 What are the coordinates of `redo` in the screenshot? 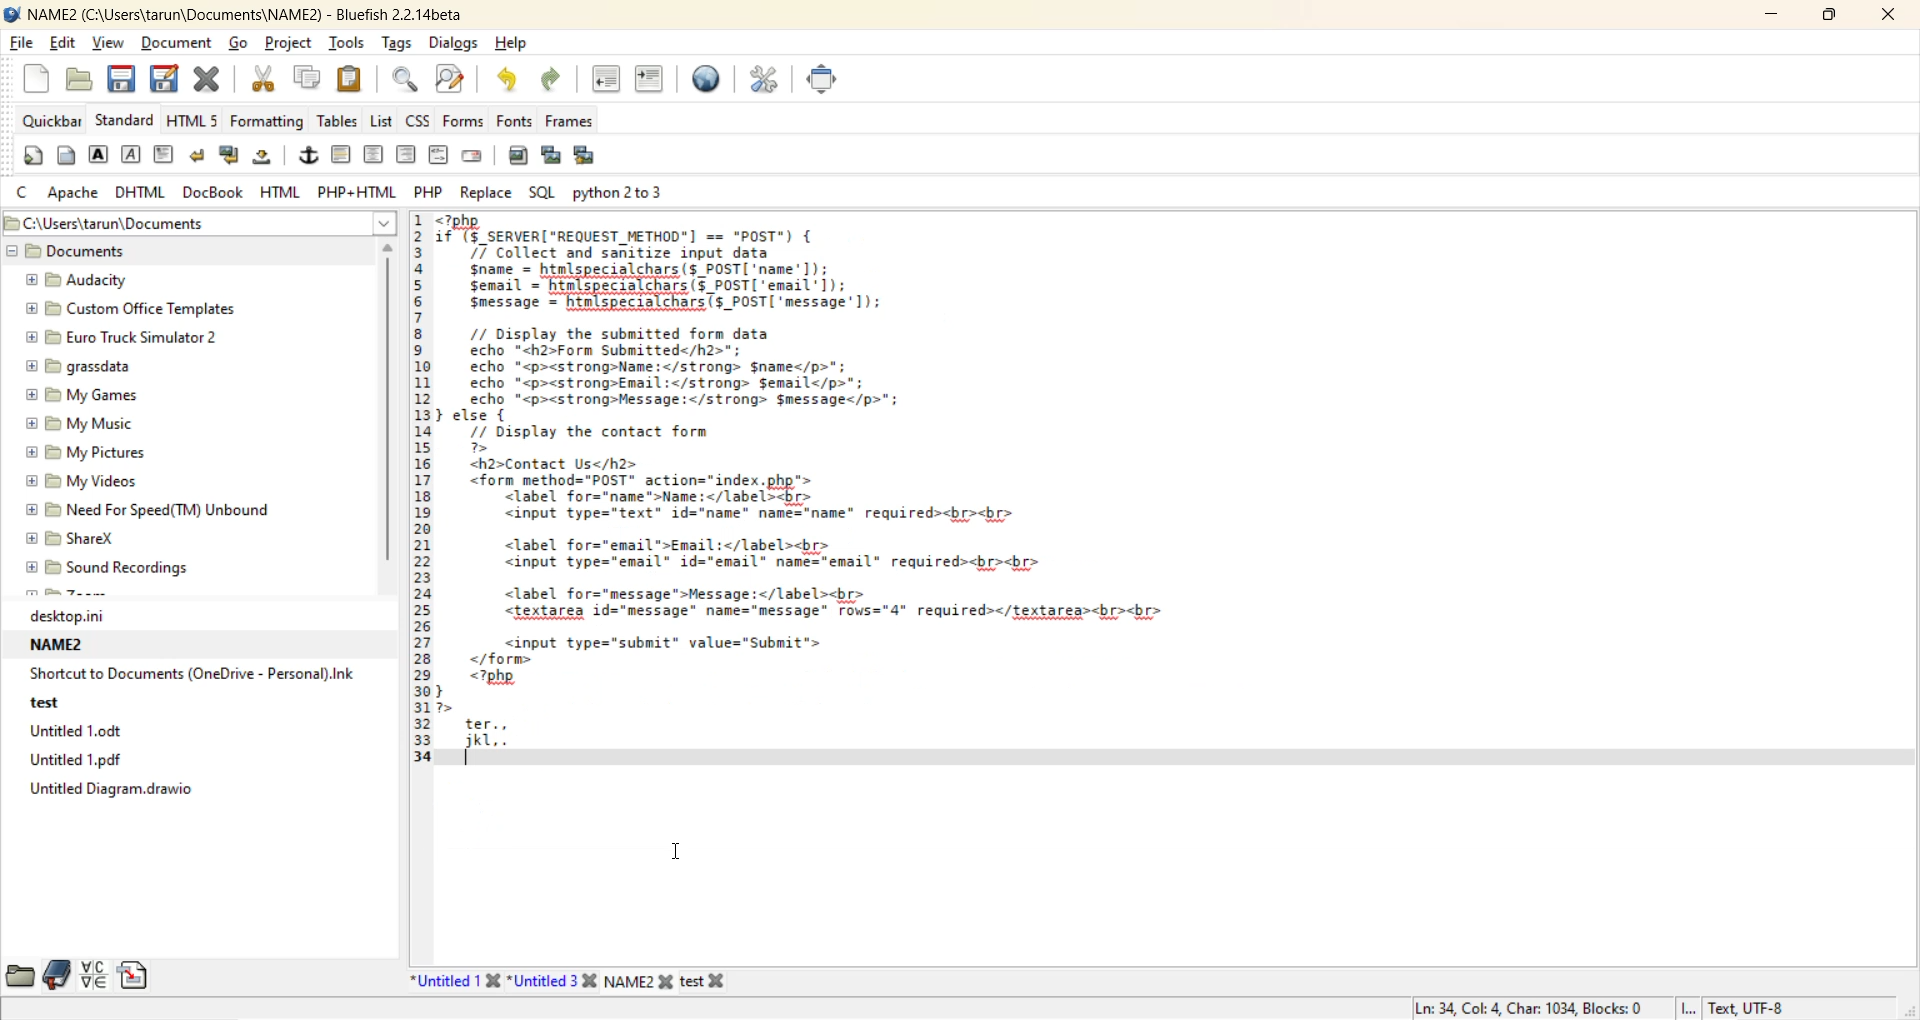 It's located at (552, 83).